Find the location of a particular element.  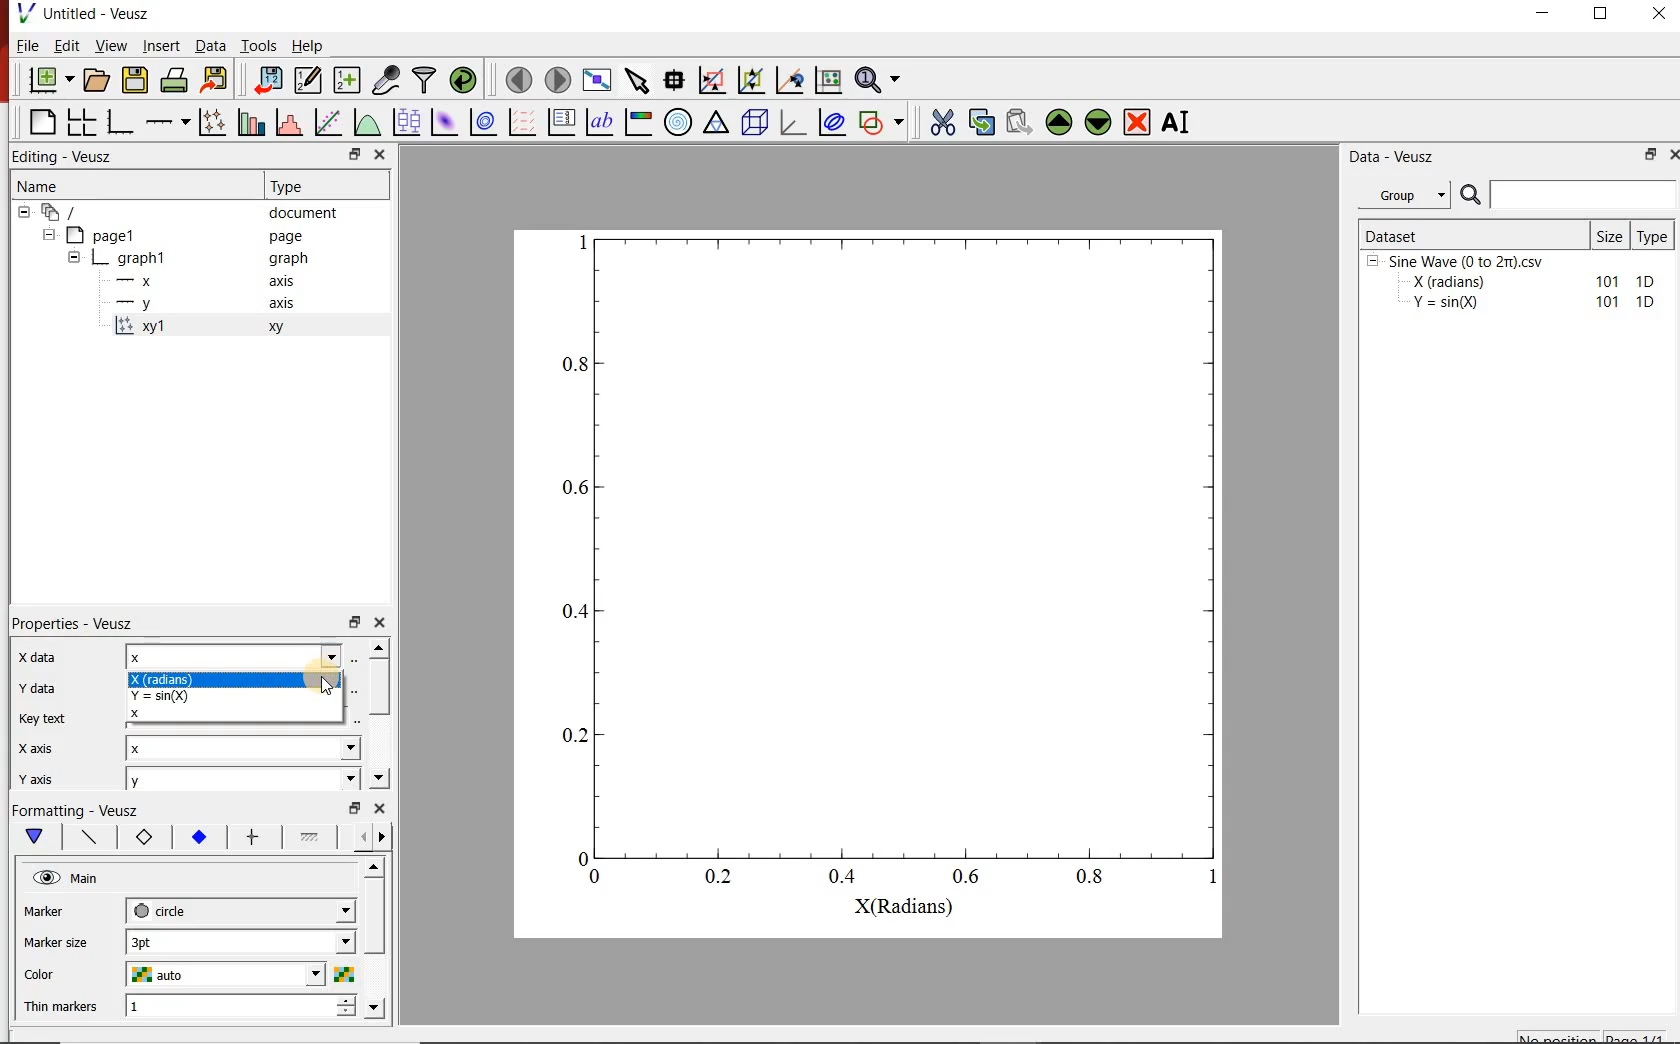

Color is located at coordinates (46, 972).